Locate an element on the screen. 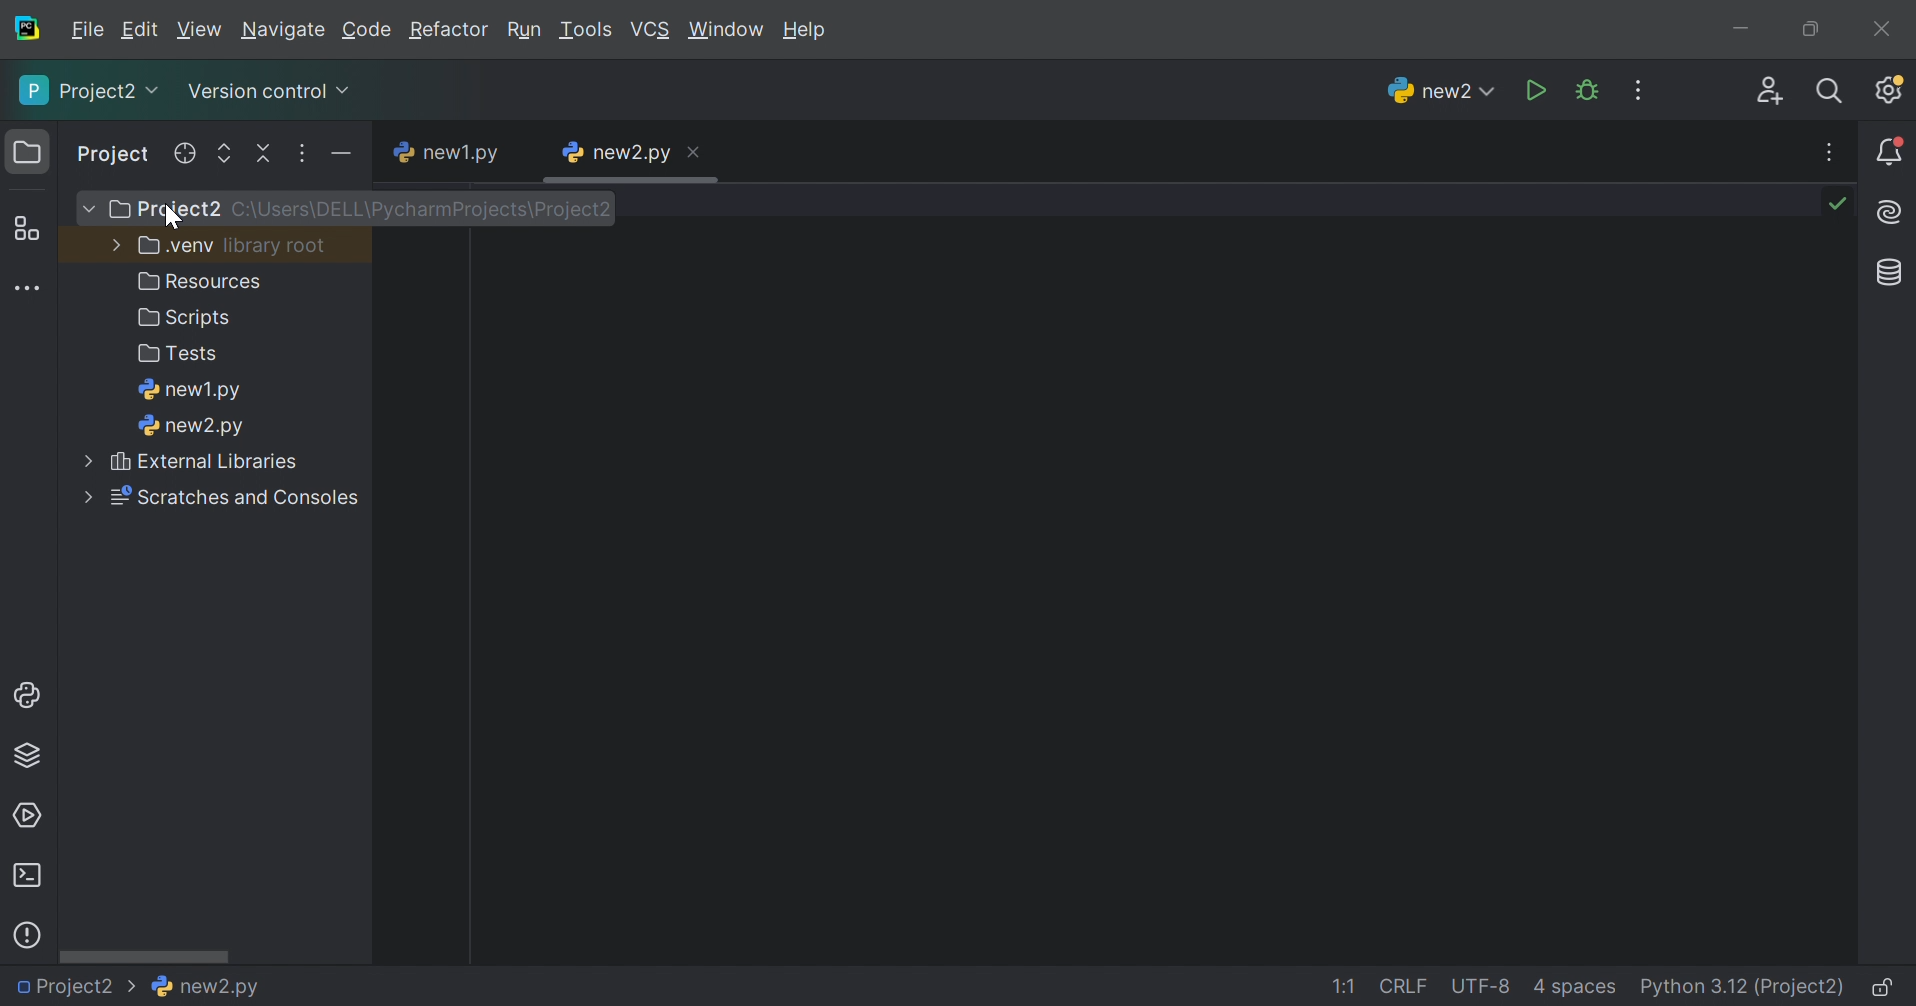 The image size is (1916, 1006). Tests is located at coordinates (181, 355).